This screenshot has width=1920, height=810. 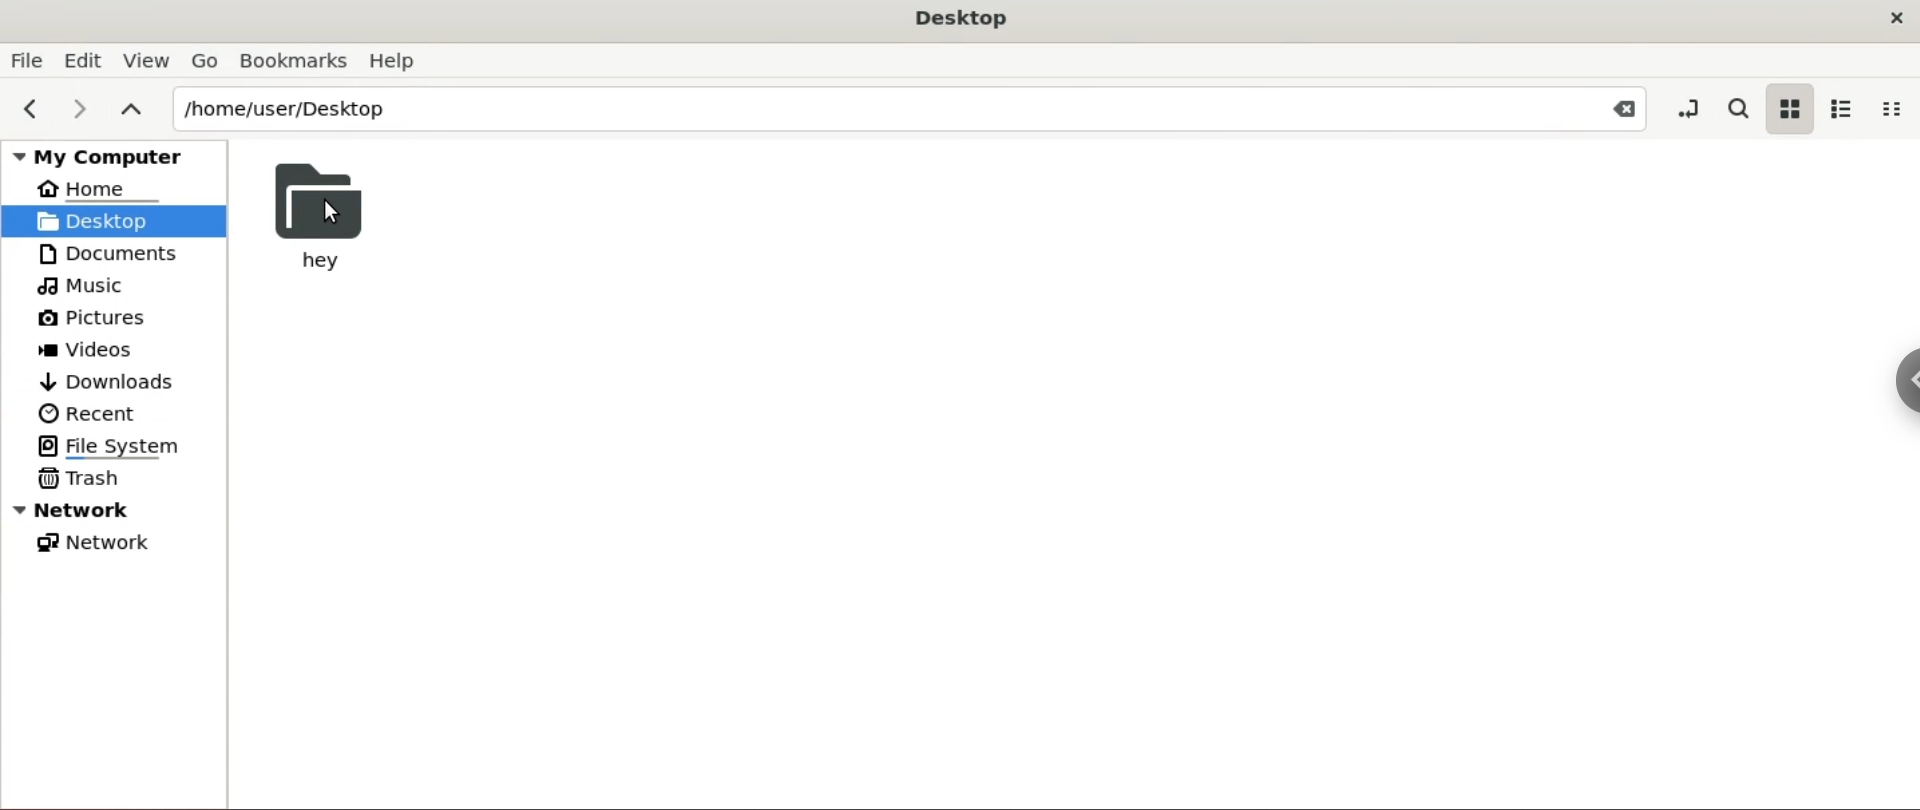 I want to click on Music, so click(x=87, y=285).